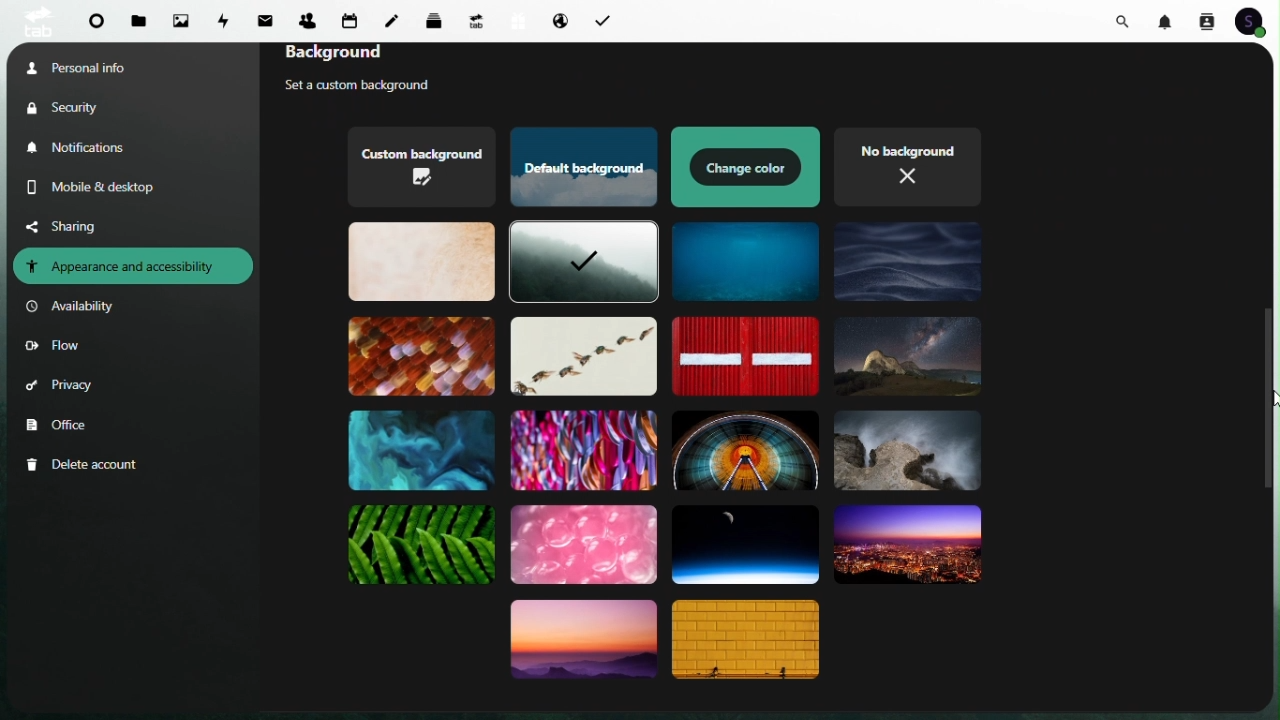 Image resolution: width=1280 pixels, height=720 pixels. I want to click on dashboard, so click(95, 23).